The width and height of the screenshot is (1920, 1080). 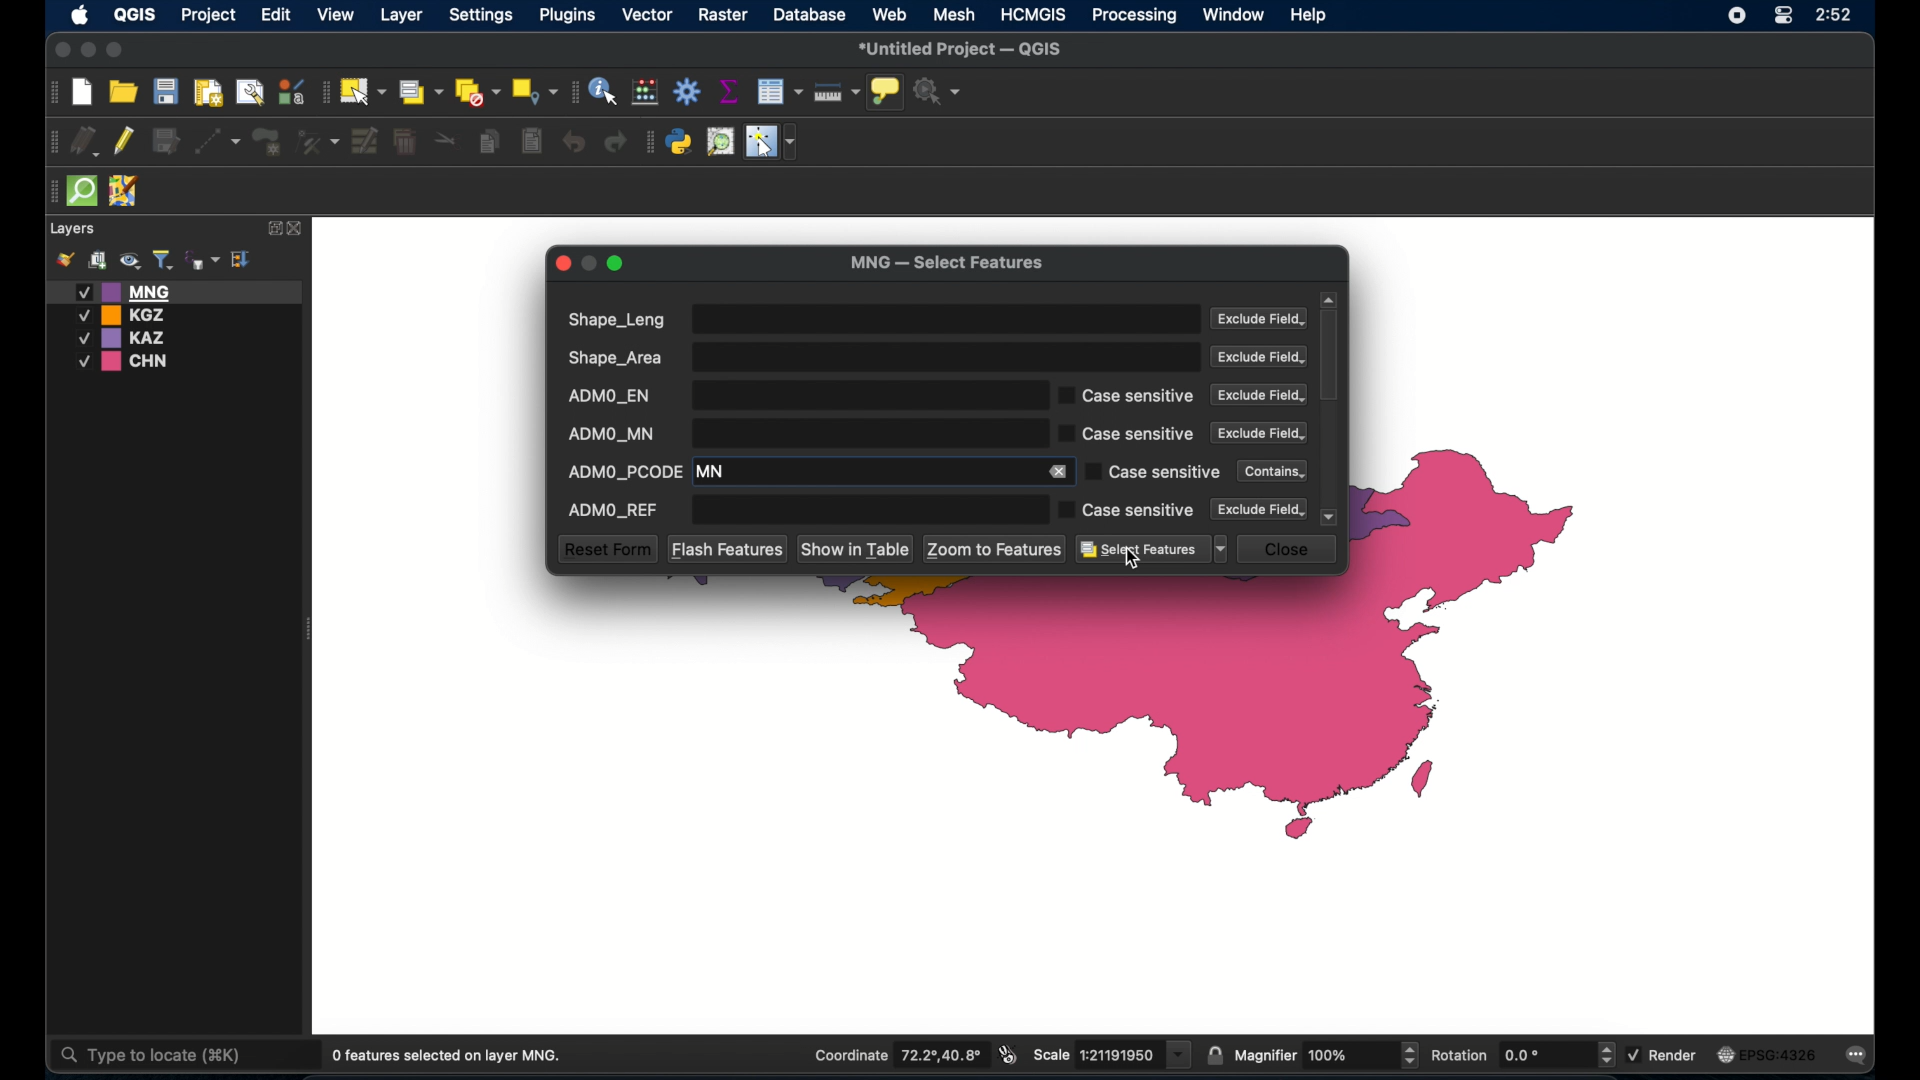 What do you see at coordinates (1127, 510) in the screenshot?
I see `case sensitive` at bounding box center [1127, 510].